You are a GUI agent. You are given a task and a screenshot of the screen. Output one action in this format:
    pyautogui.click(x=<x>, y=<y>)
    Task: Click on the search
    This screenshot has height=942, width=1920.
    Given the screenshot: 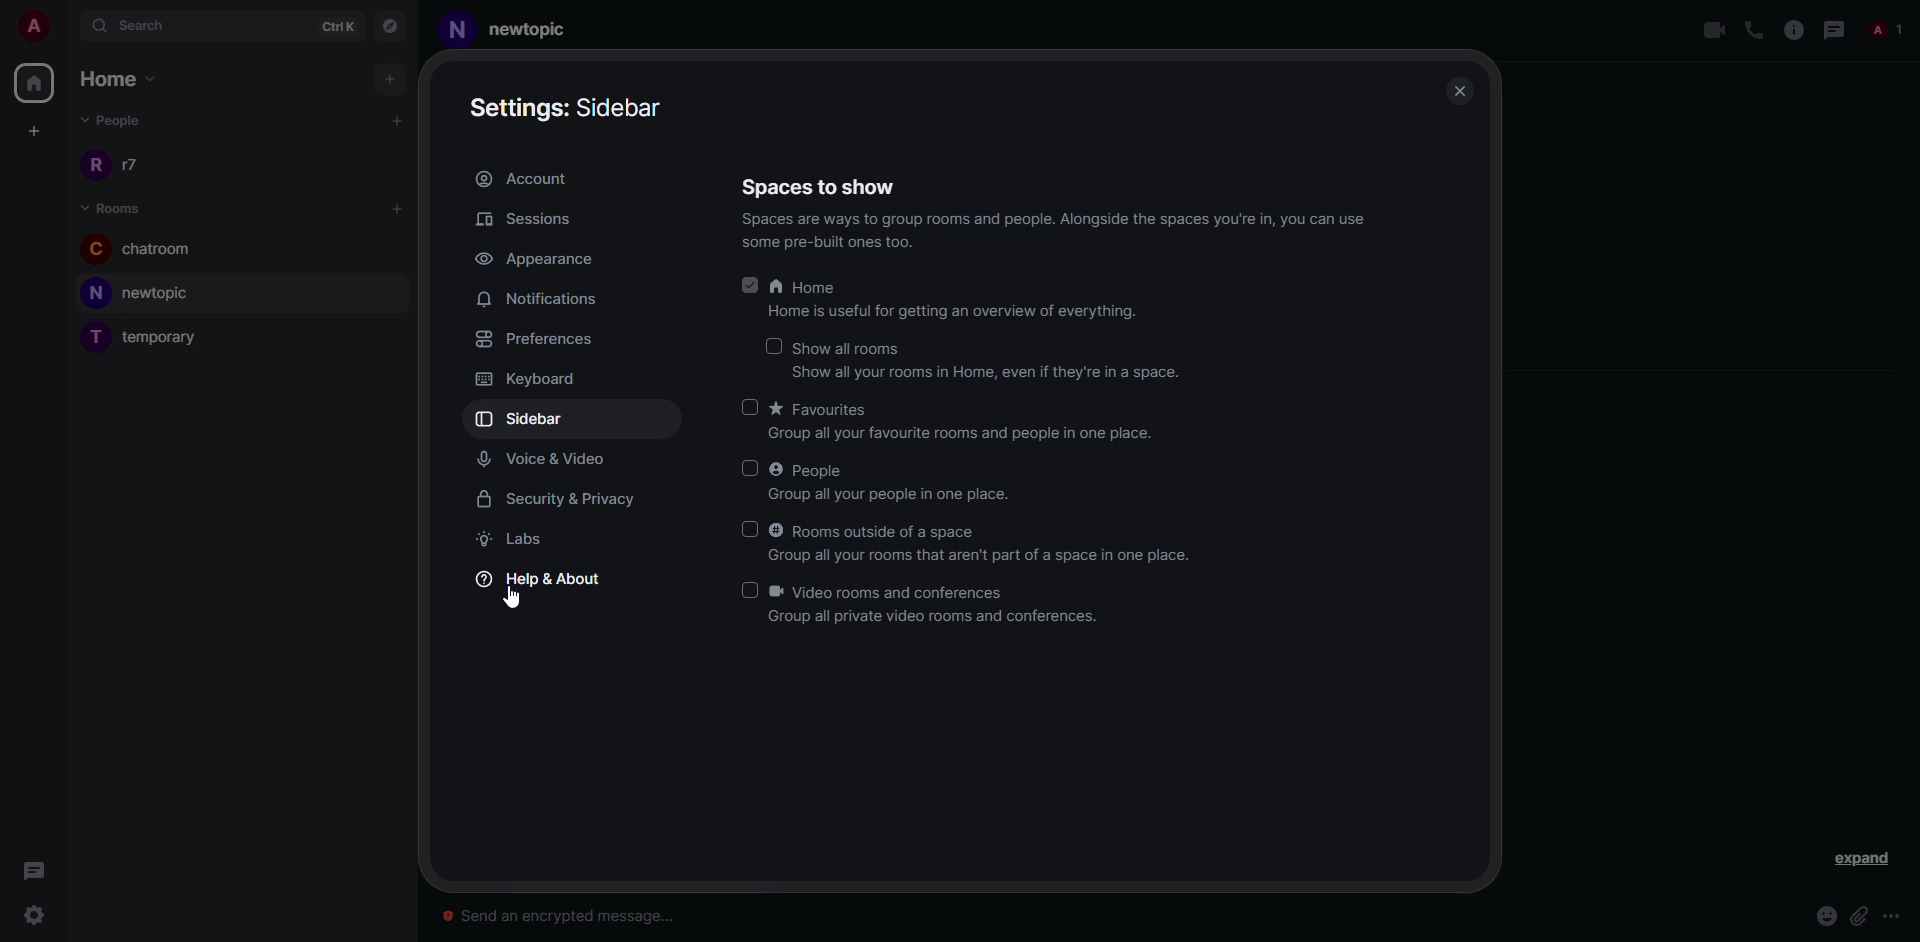 What is the action you would take?
    pyautogui.click(x=151, y=28)
    